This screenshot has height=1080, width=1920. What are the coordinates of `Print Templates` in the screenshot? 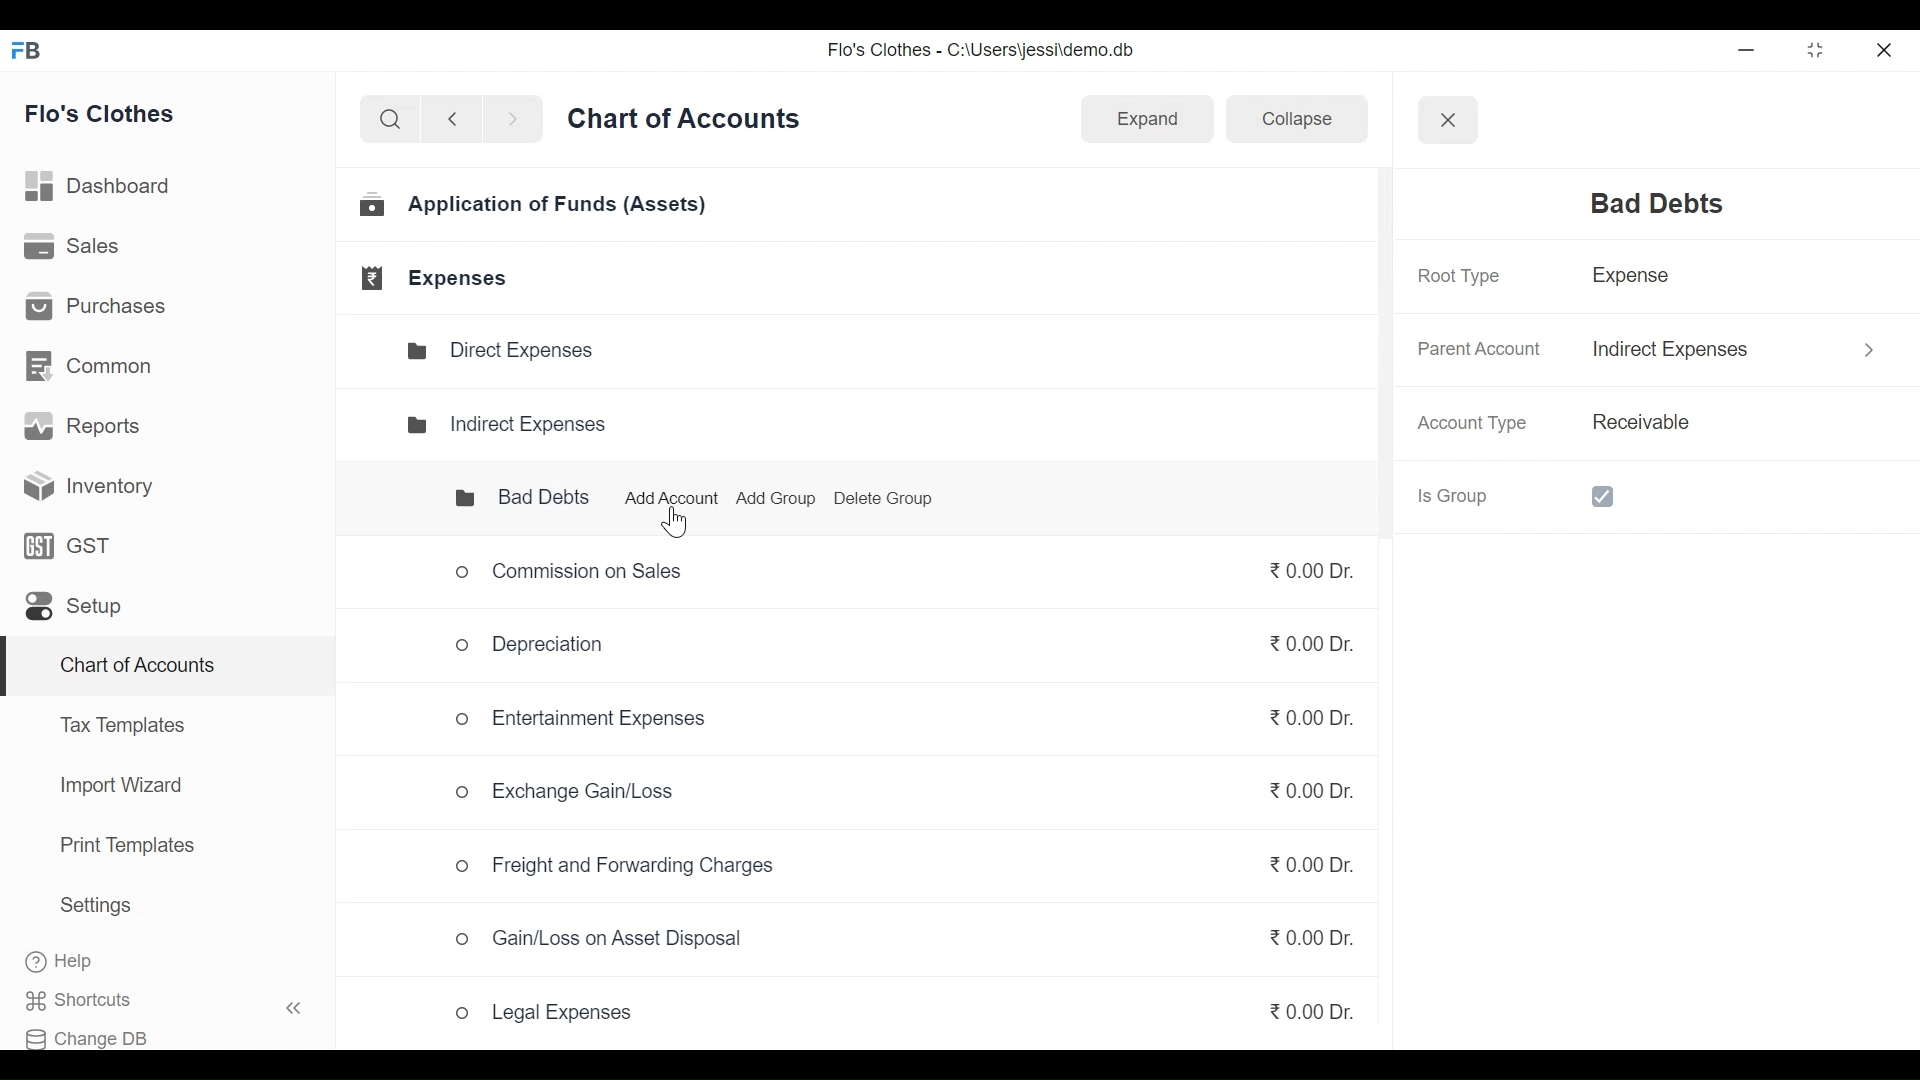 It's located at (125, 845).